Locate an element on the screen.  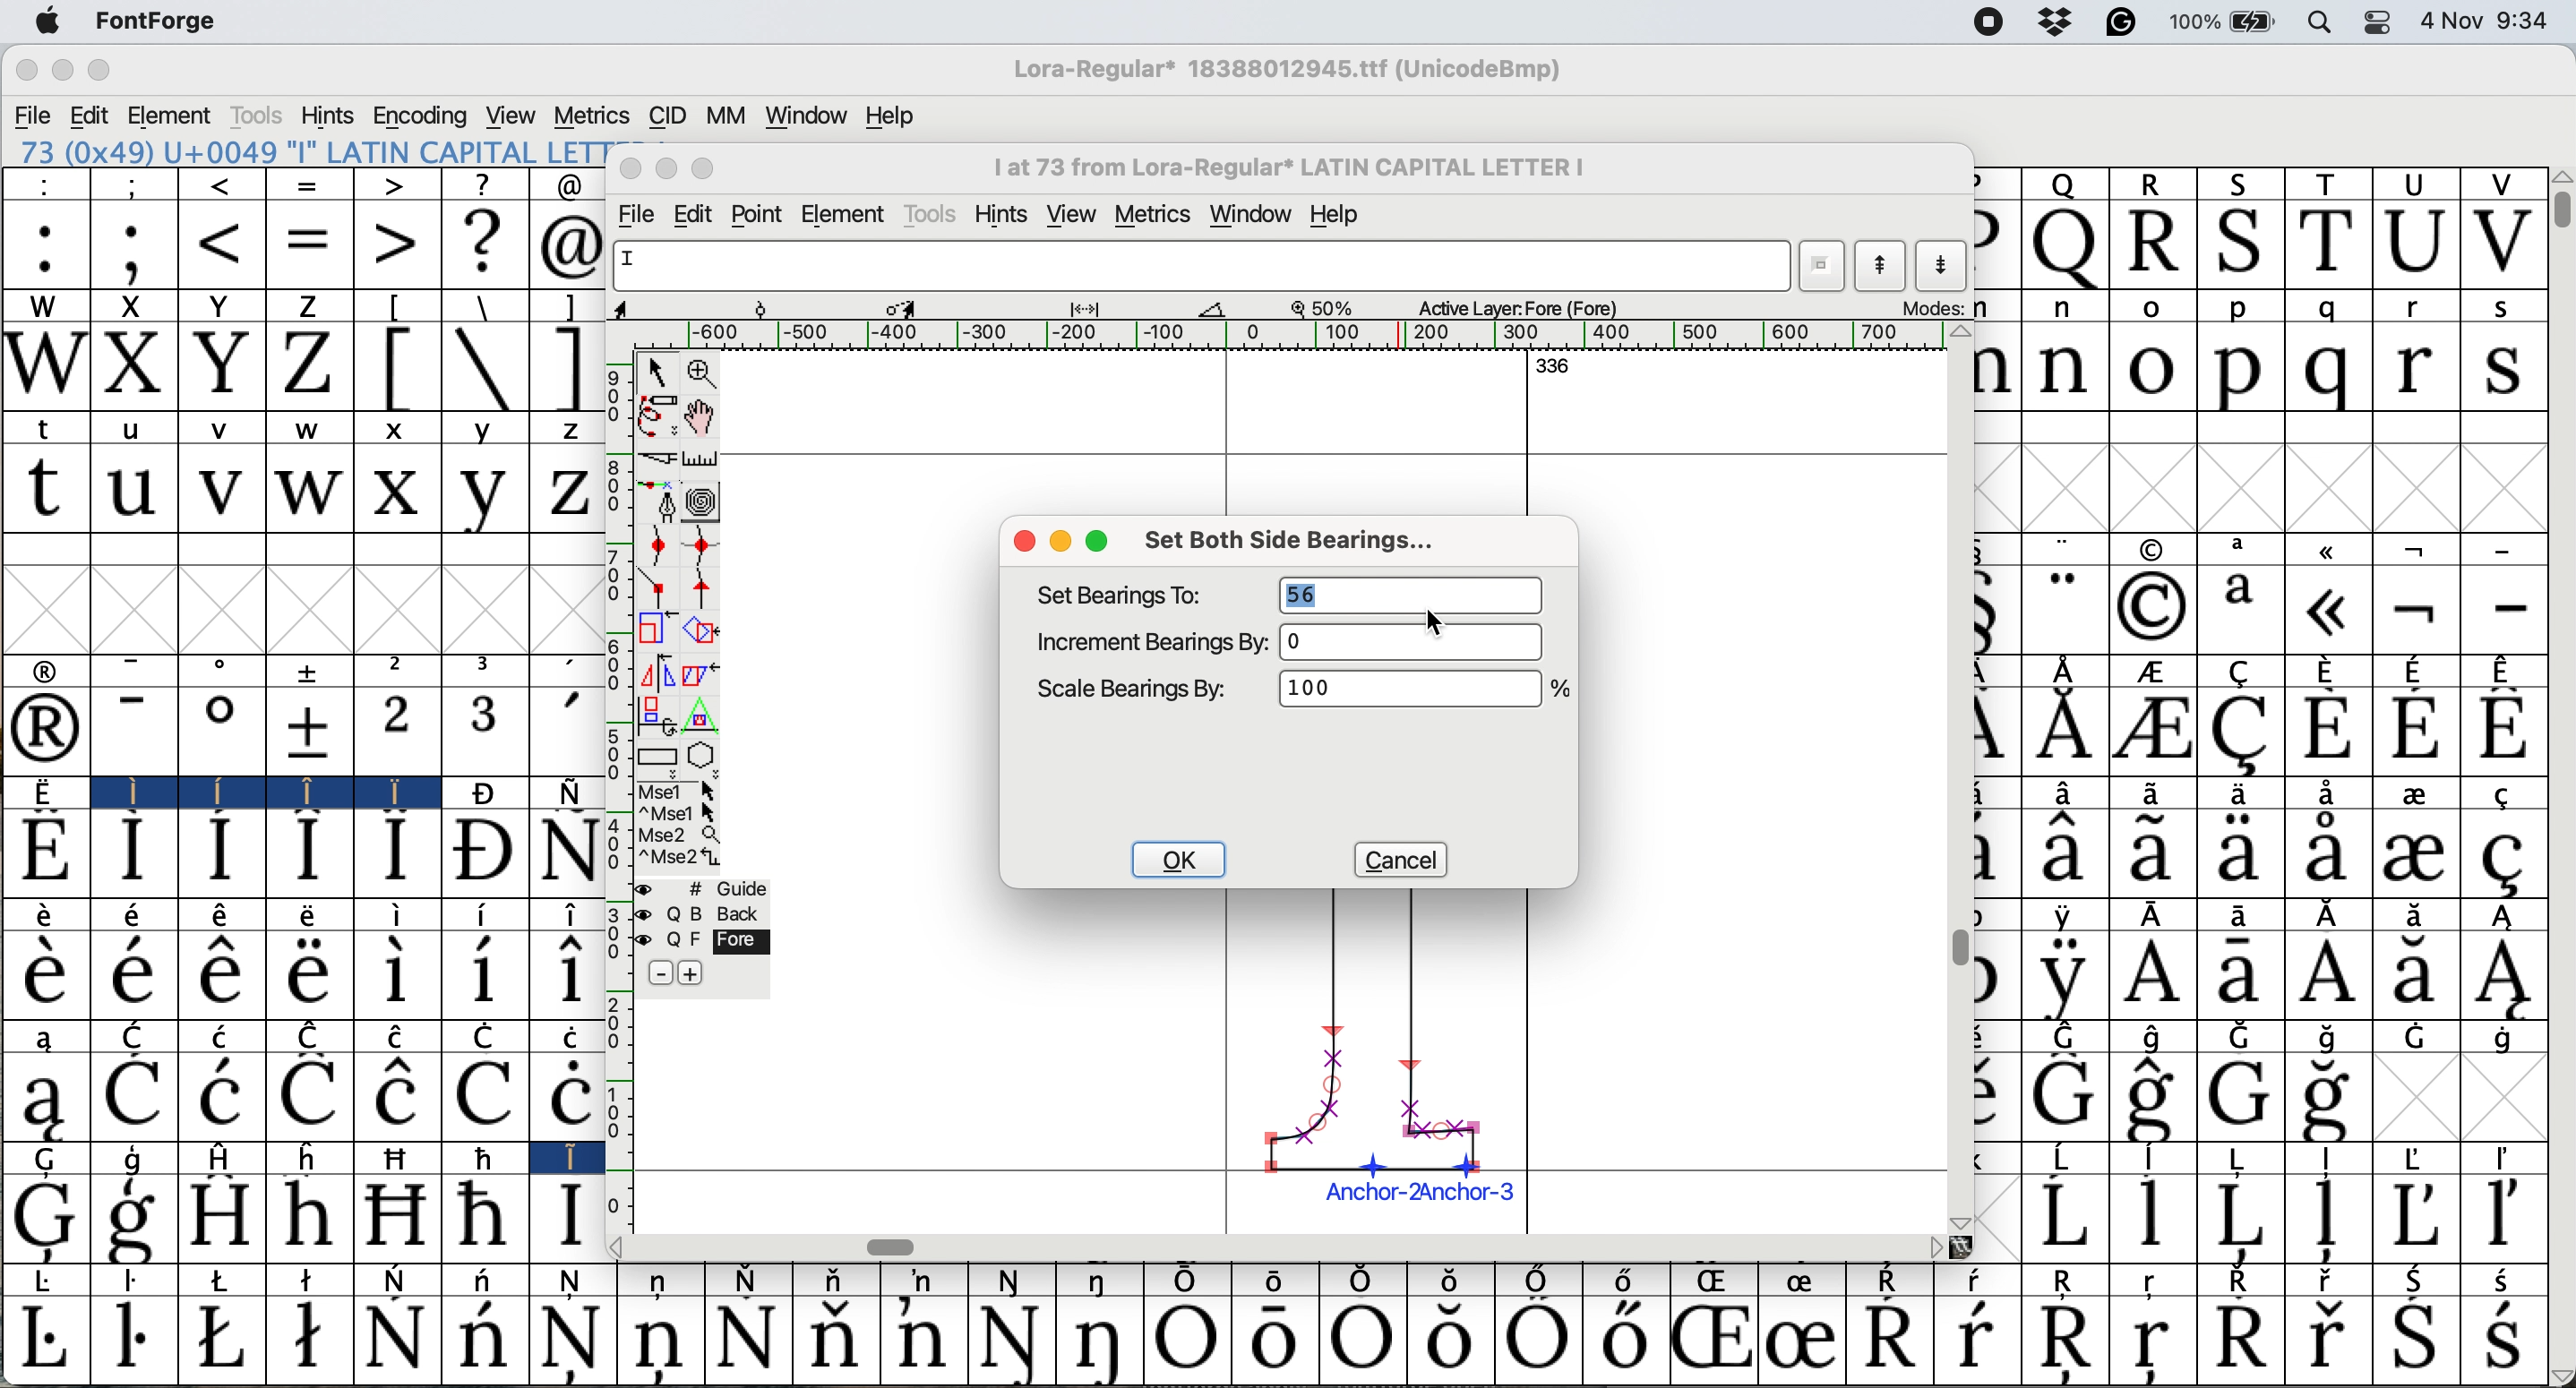
a is located at coordinates (2242, 608).